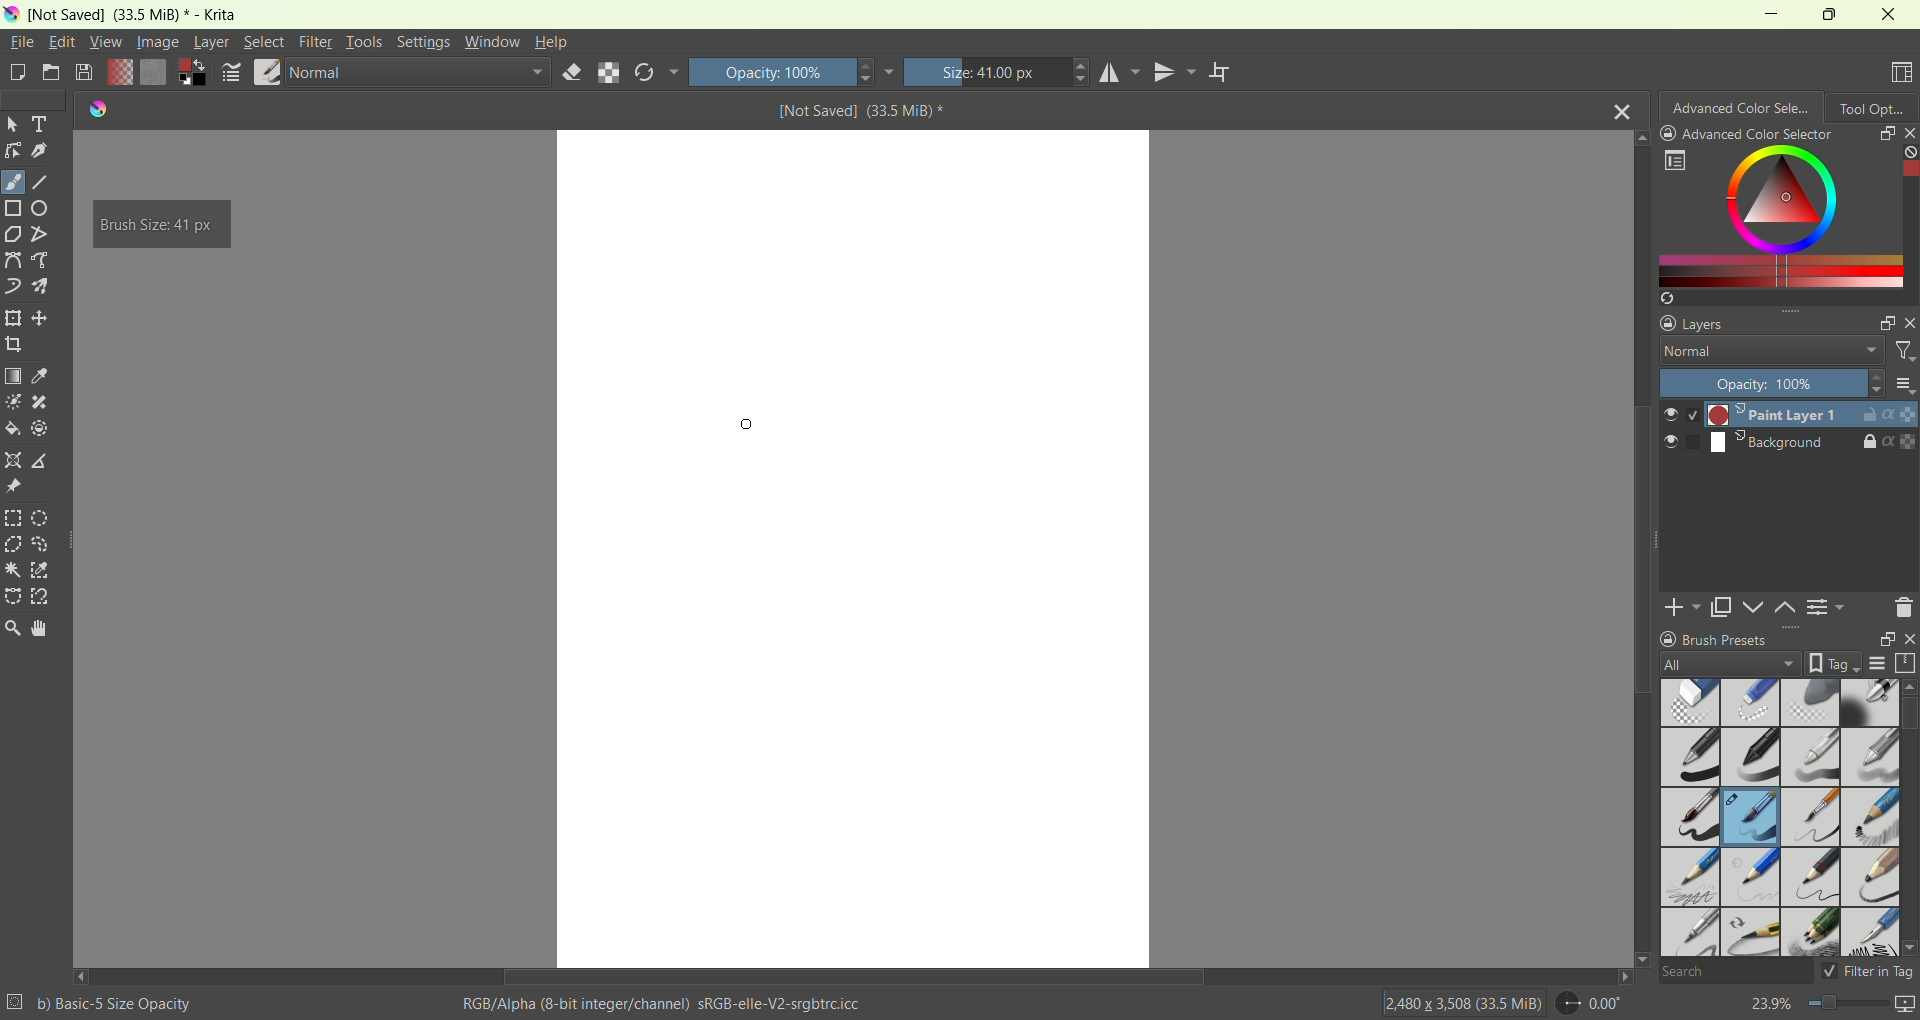 The height and width of the screenshot is (1020, 1920). Describe the element at coordinates (1886, 132) in the screenshot. I see `float docker` at that location.